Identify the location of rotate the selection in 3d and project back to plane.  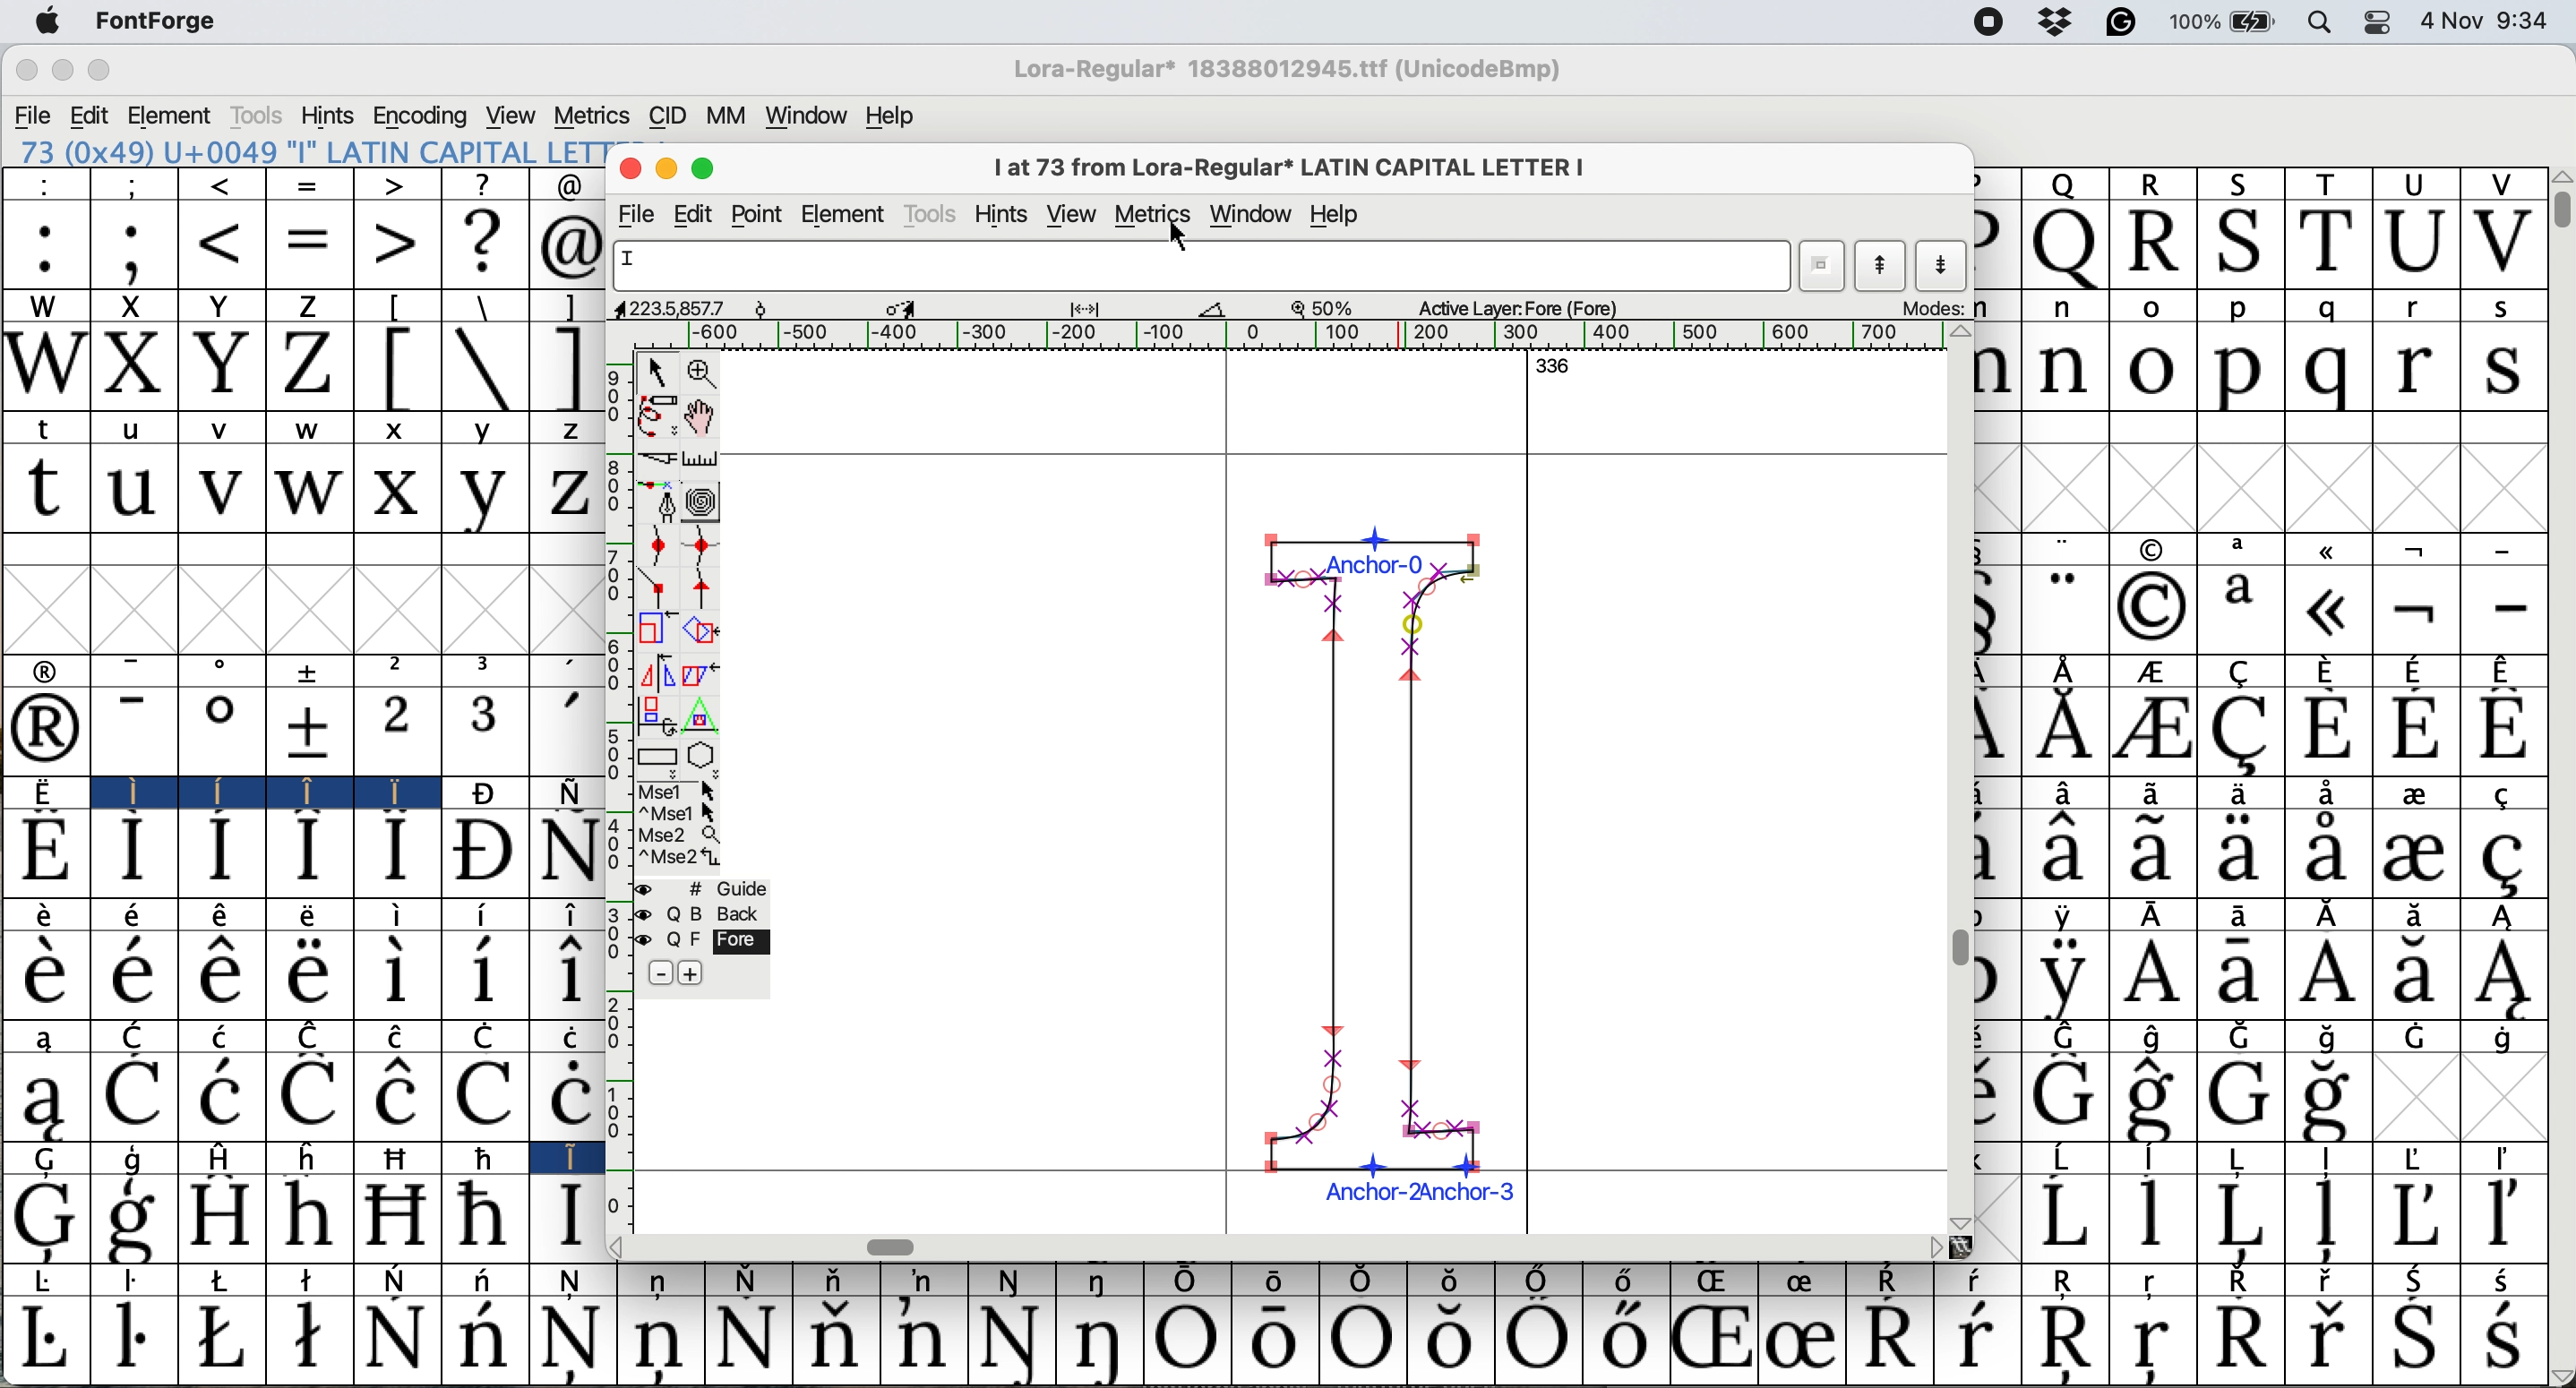
(657, 713).